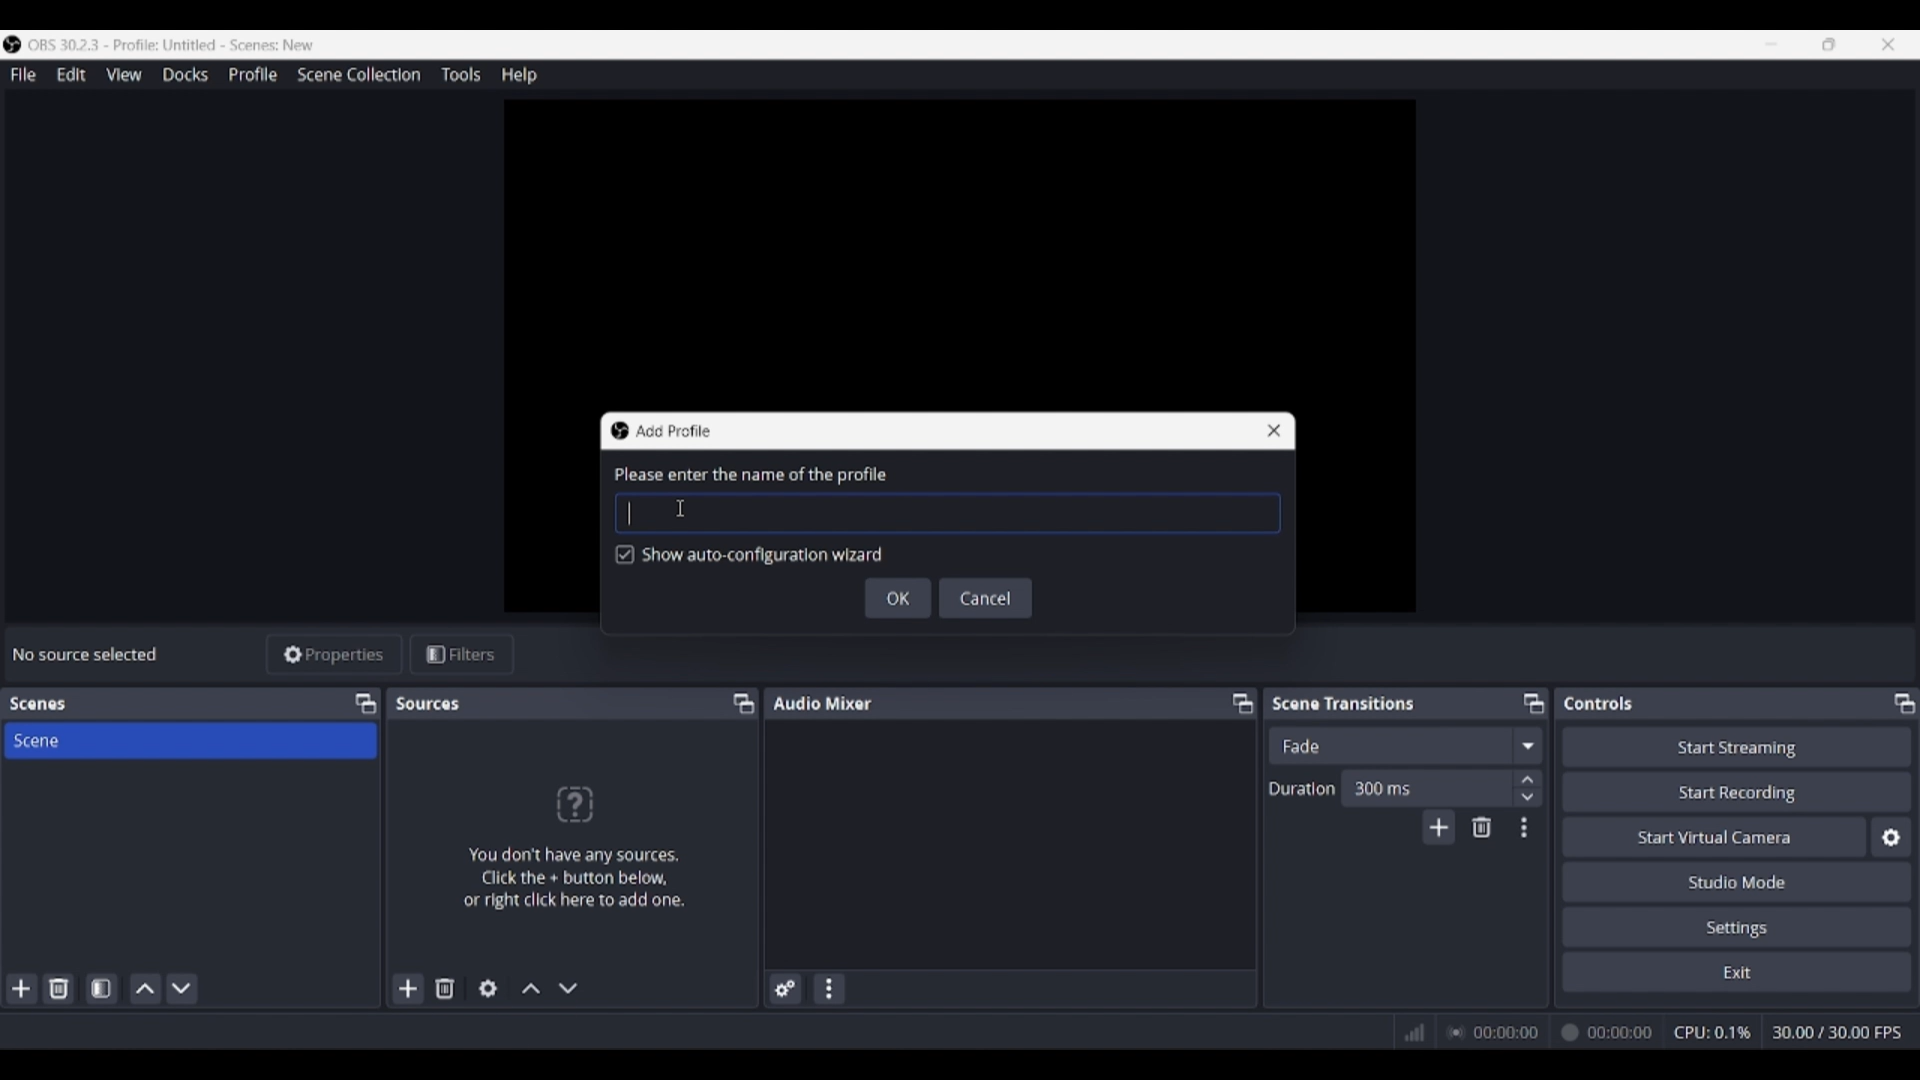 This screenshot has height=1080, width=1920. I want to click on Profile menu, highlighted by cursor, so click(253, 75).